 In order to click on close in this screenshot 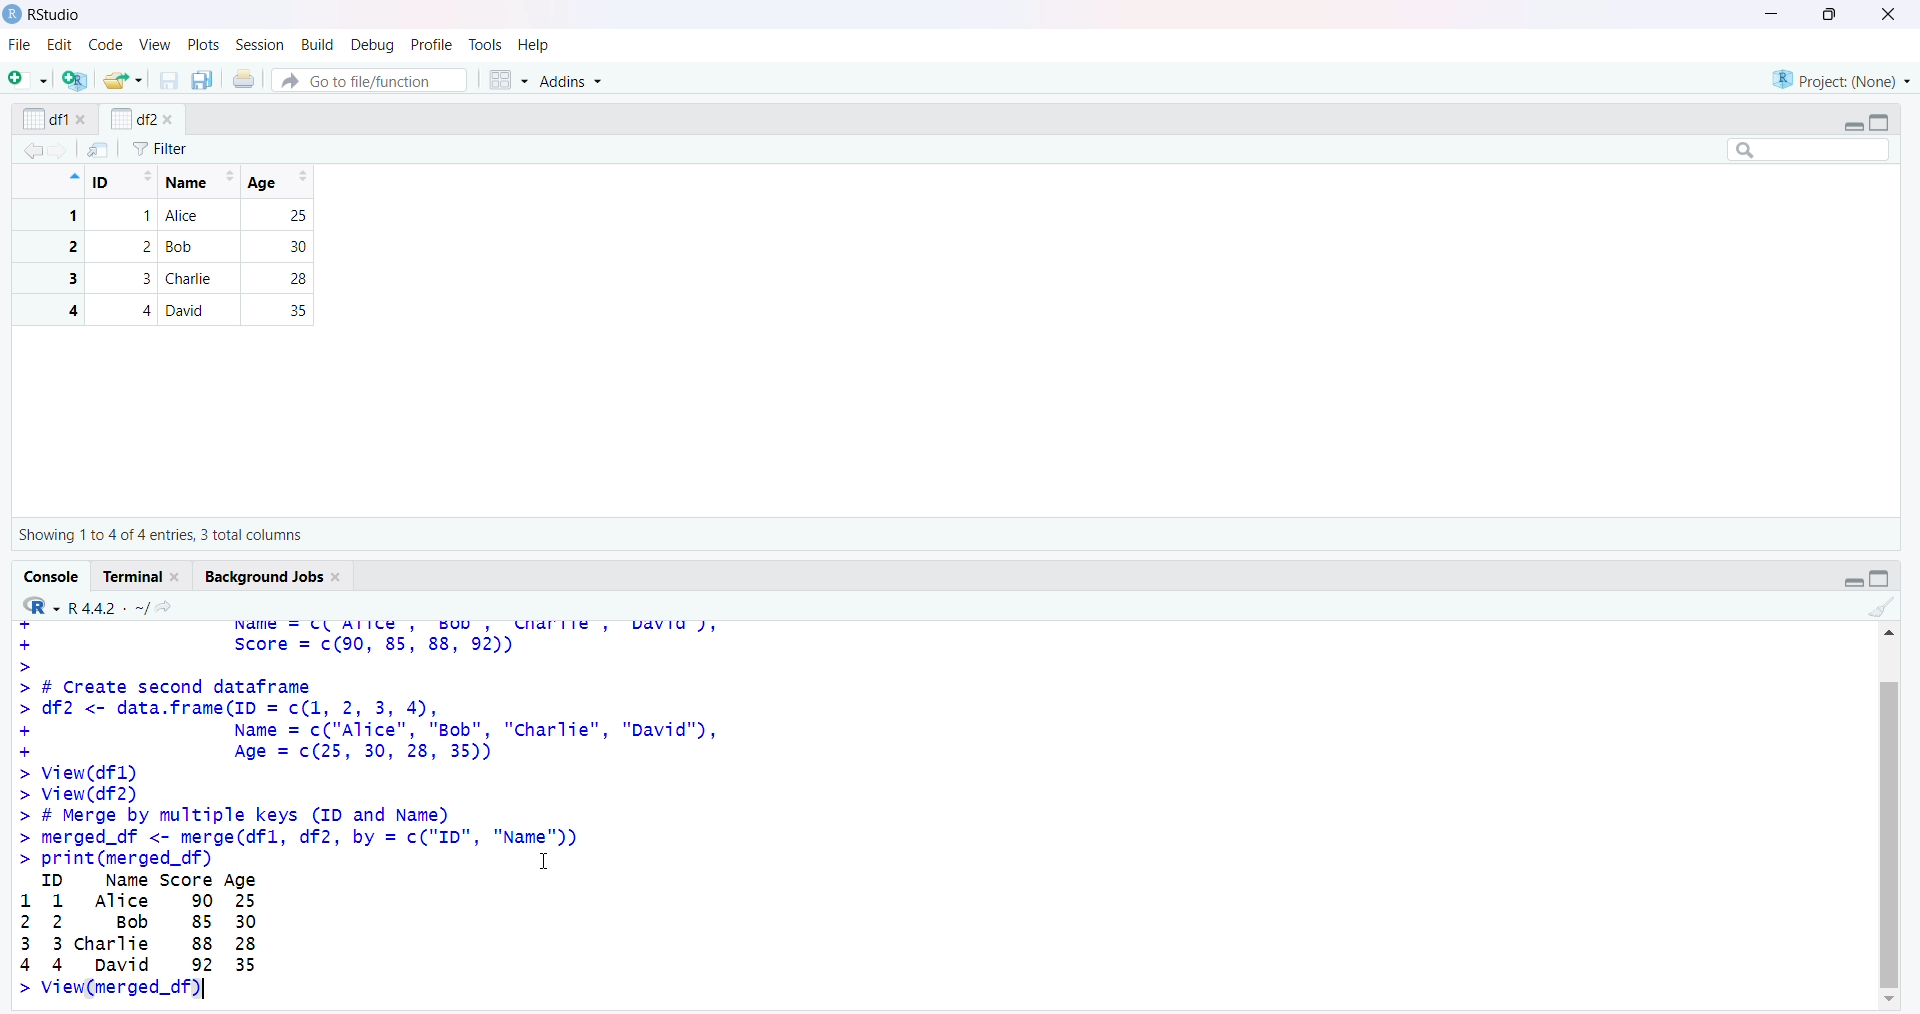, I will do `click(83, 119)`.